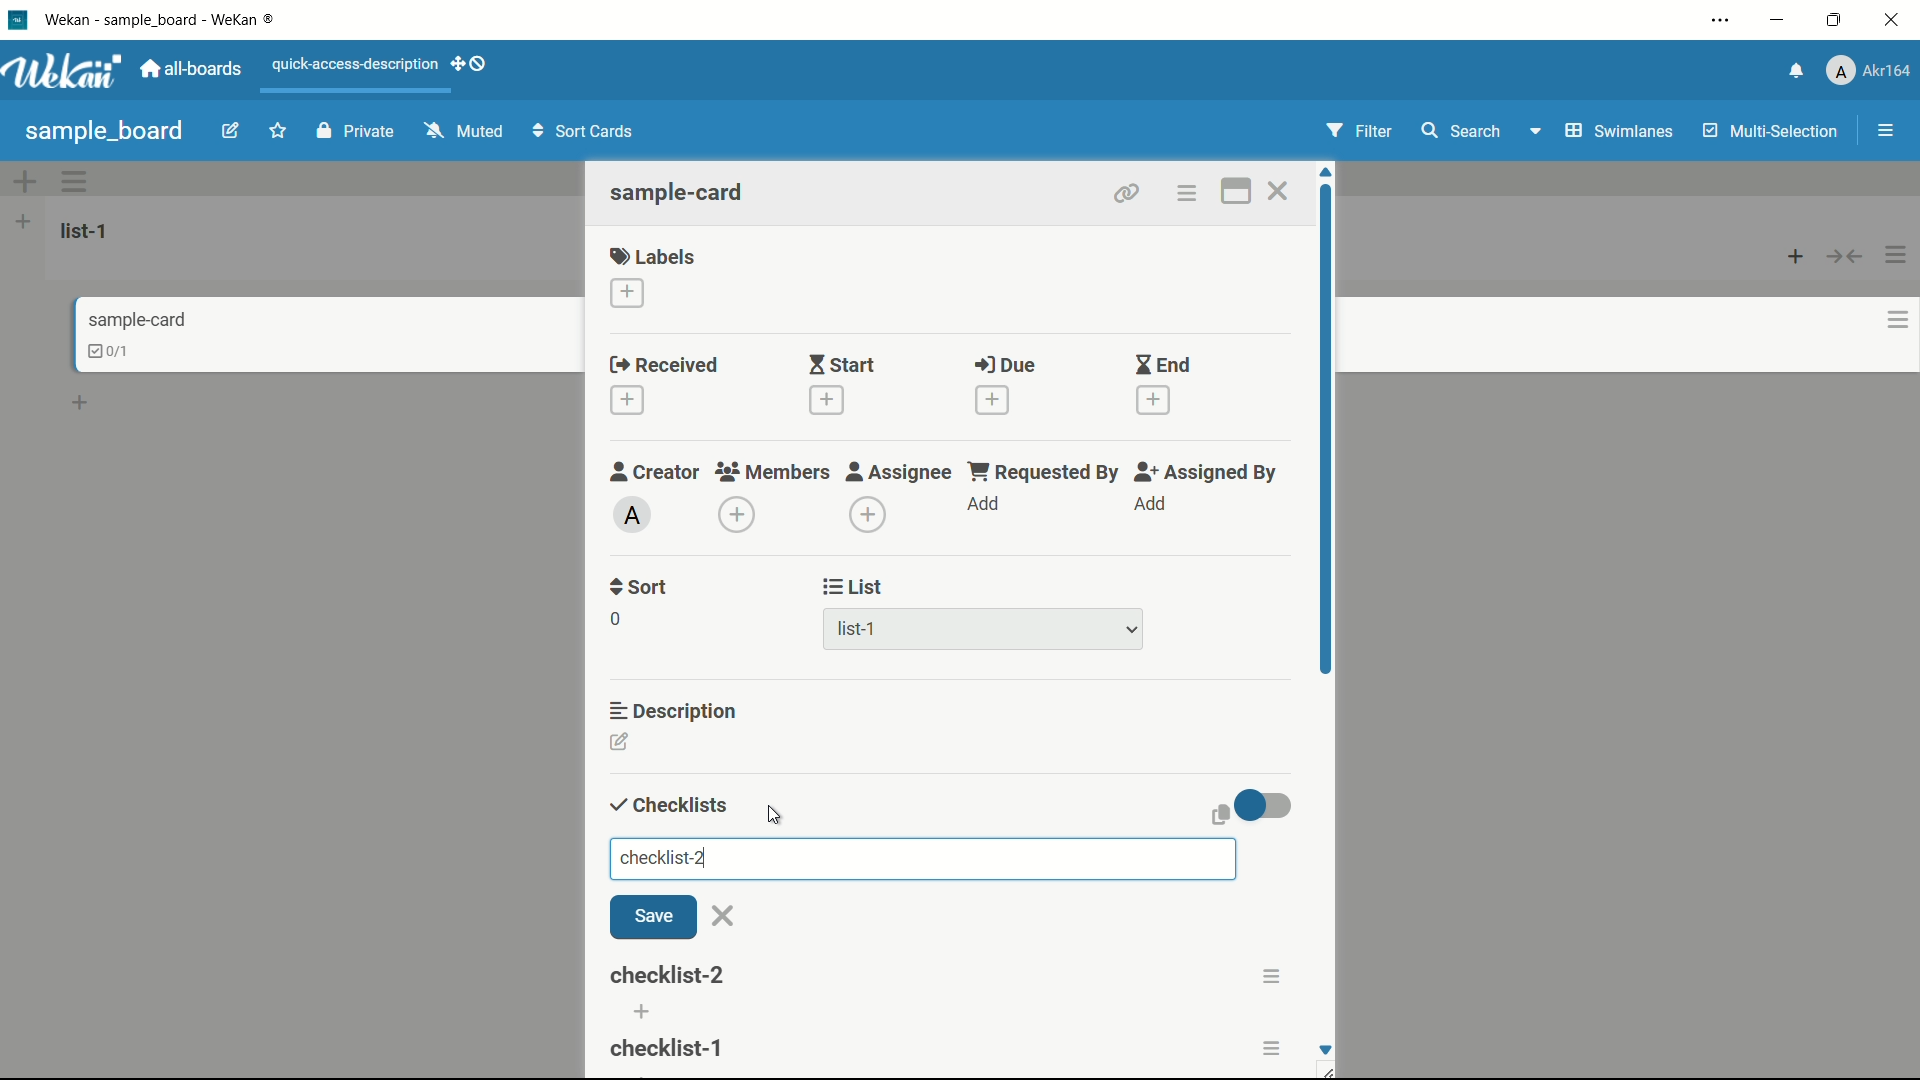  Describe the element at coordinates (193, 69) in the screenshot. I see `all boards` at that location.